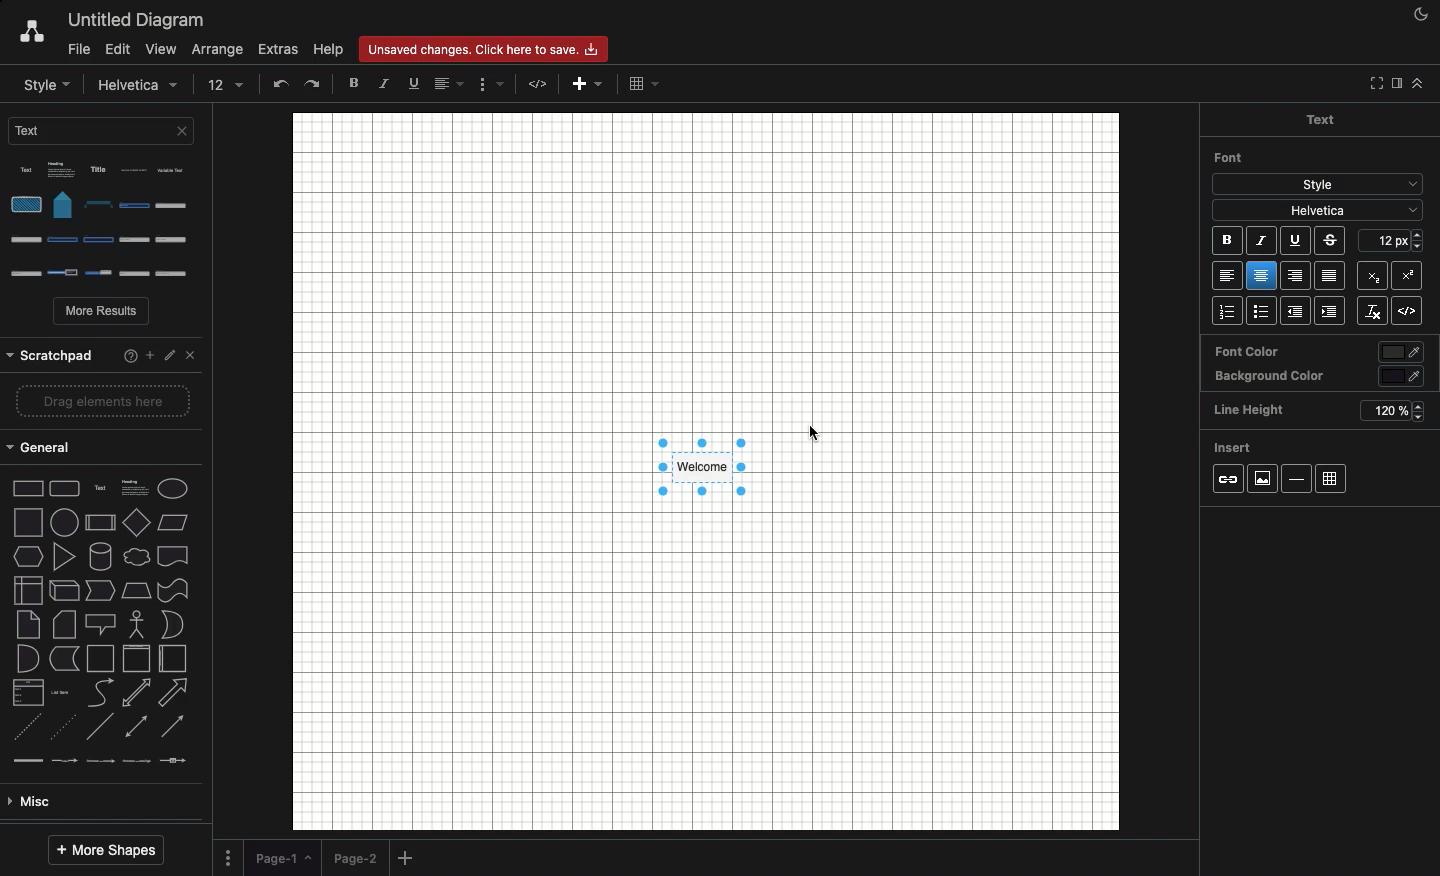 Image resolution: width=1440 pixels, height=876 pixels. Describe the element at coordinates (1225, 241) in the screenshot. I see `Bold` at that location.